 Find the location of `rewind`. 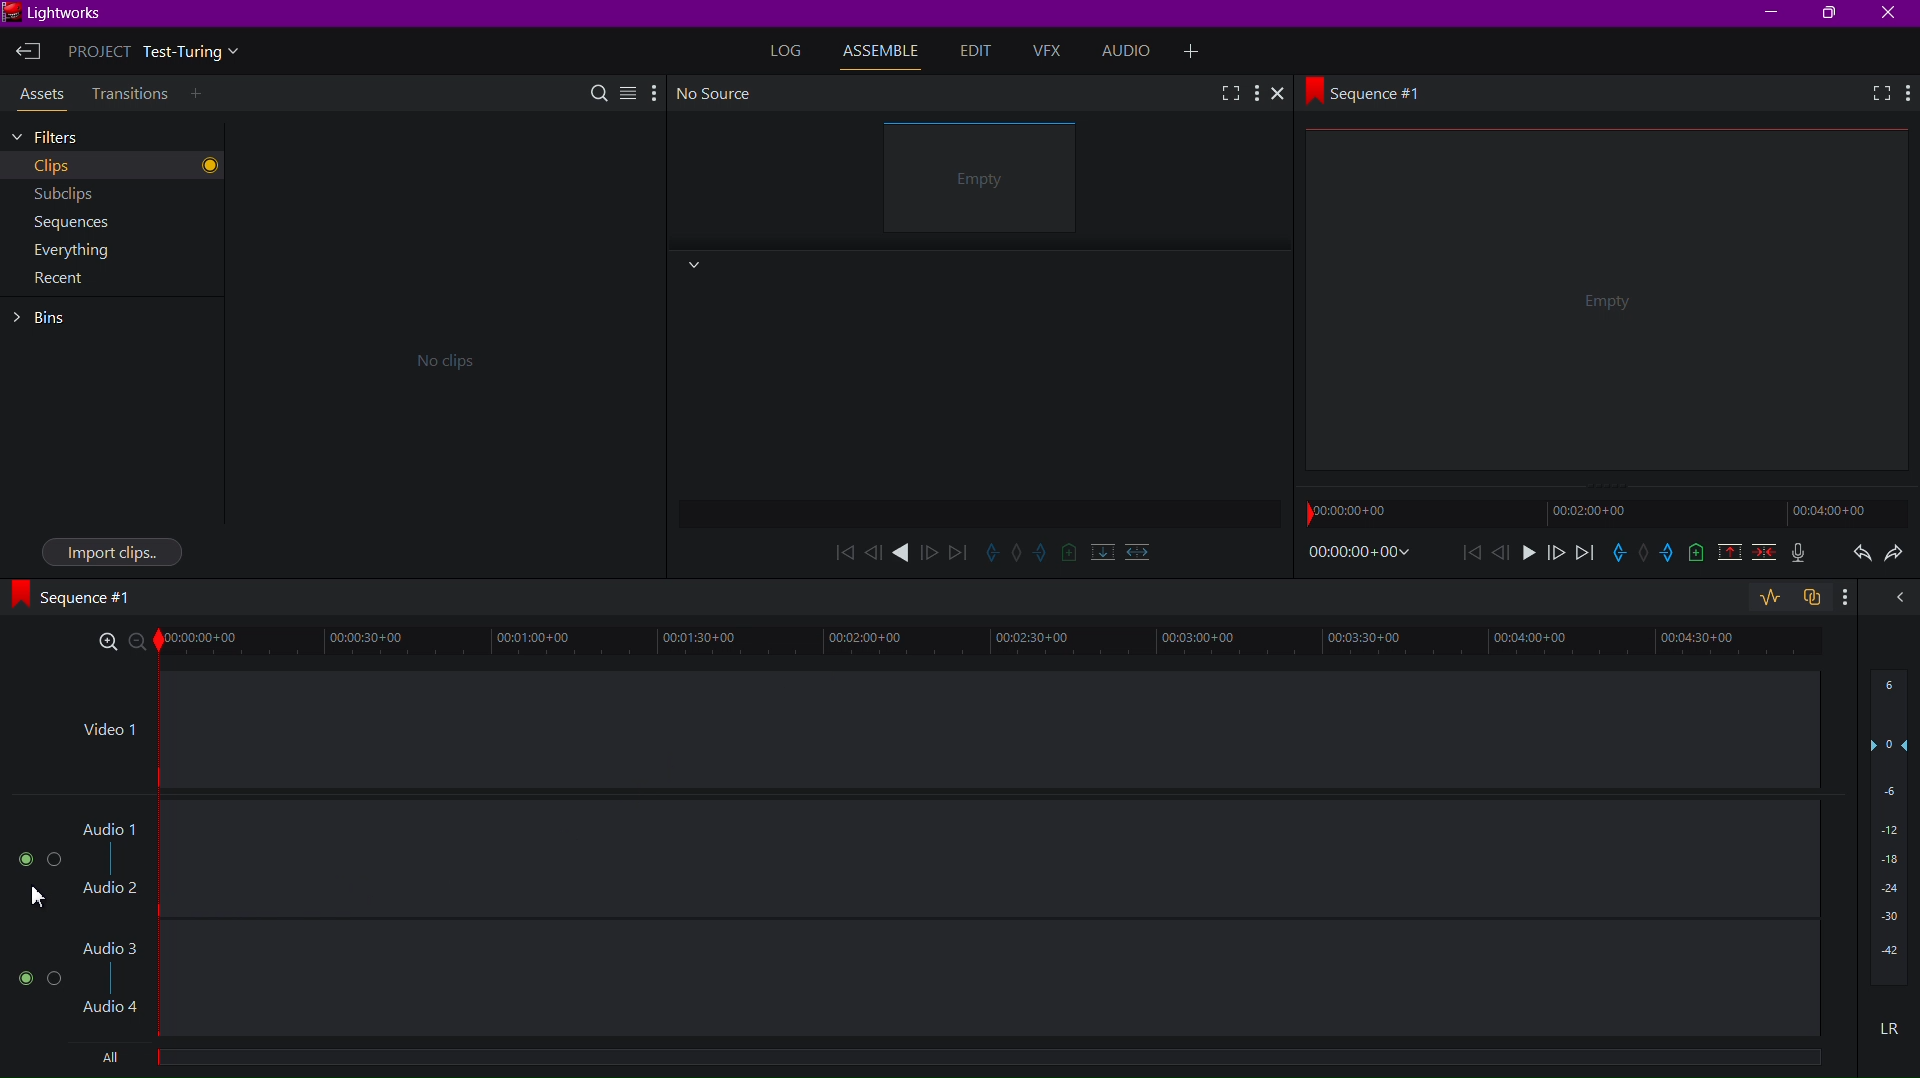

rewind is located at coordinates (873, 552).